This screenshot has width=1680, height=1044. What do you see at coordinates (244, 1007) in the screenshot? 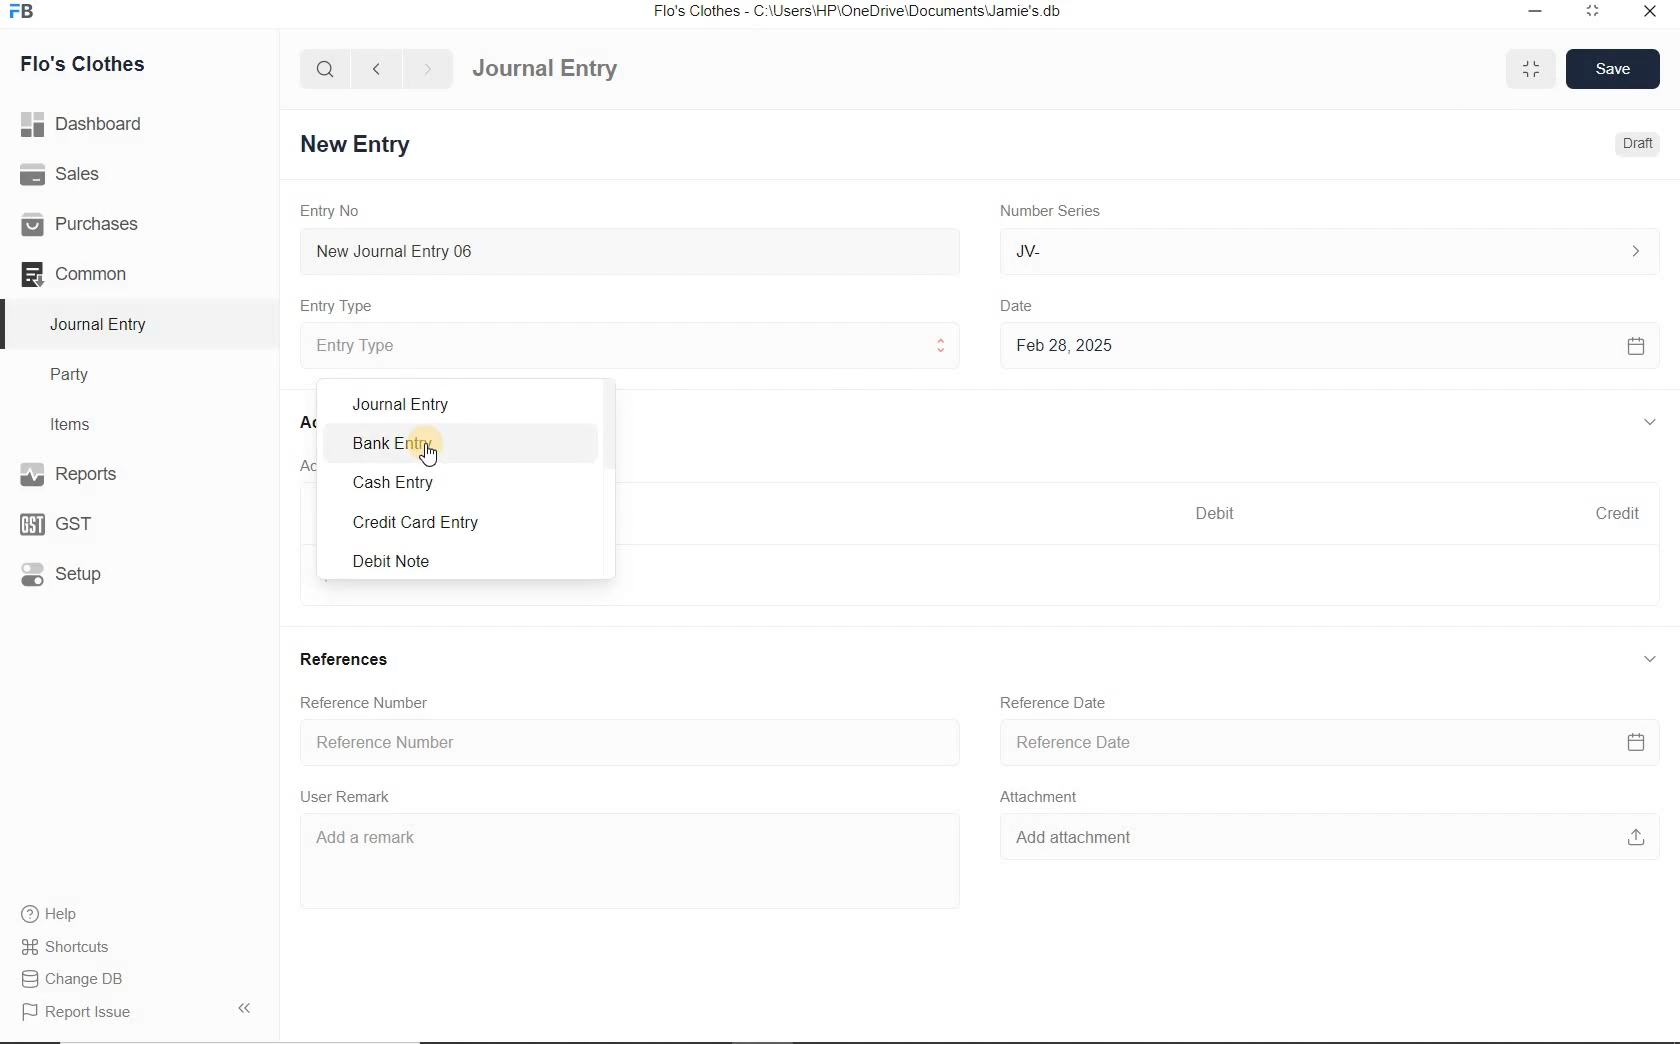
I see `Collpase` at bounding box center [244, 1007].